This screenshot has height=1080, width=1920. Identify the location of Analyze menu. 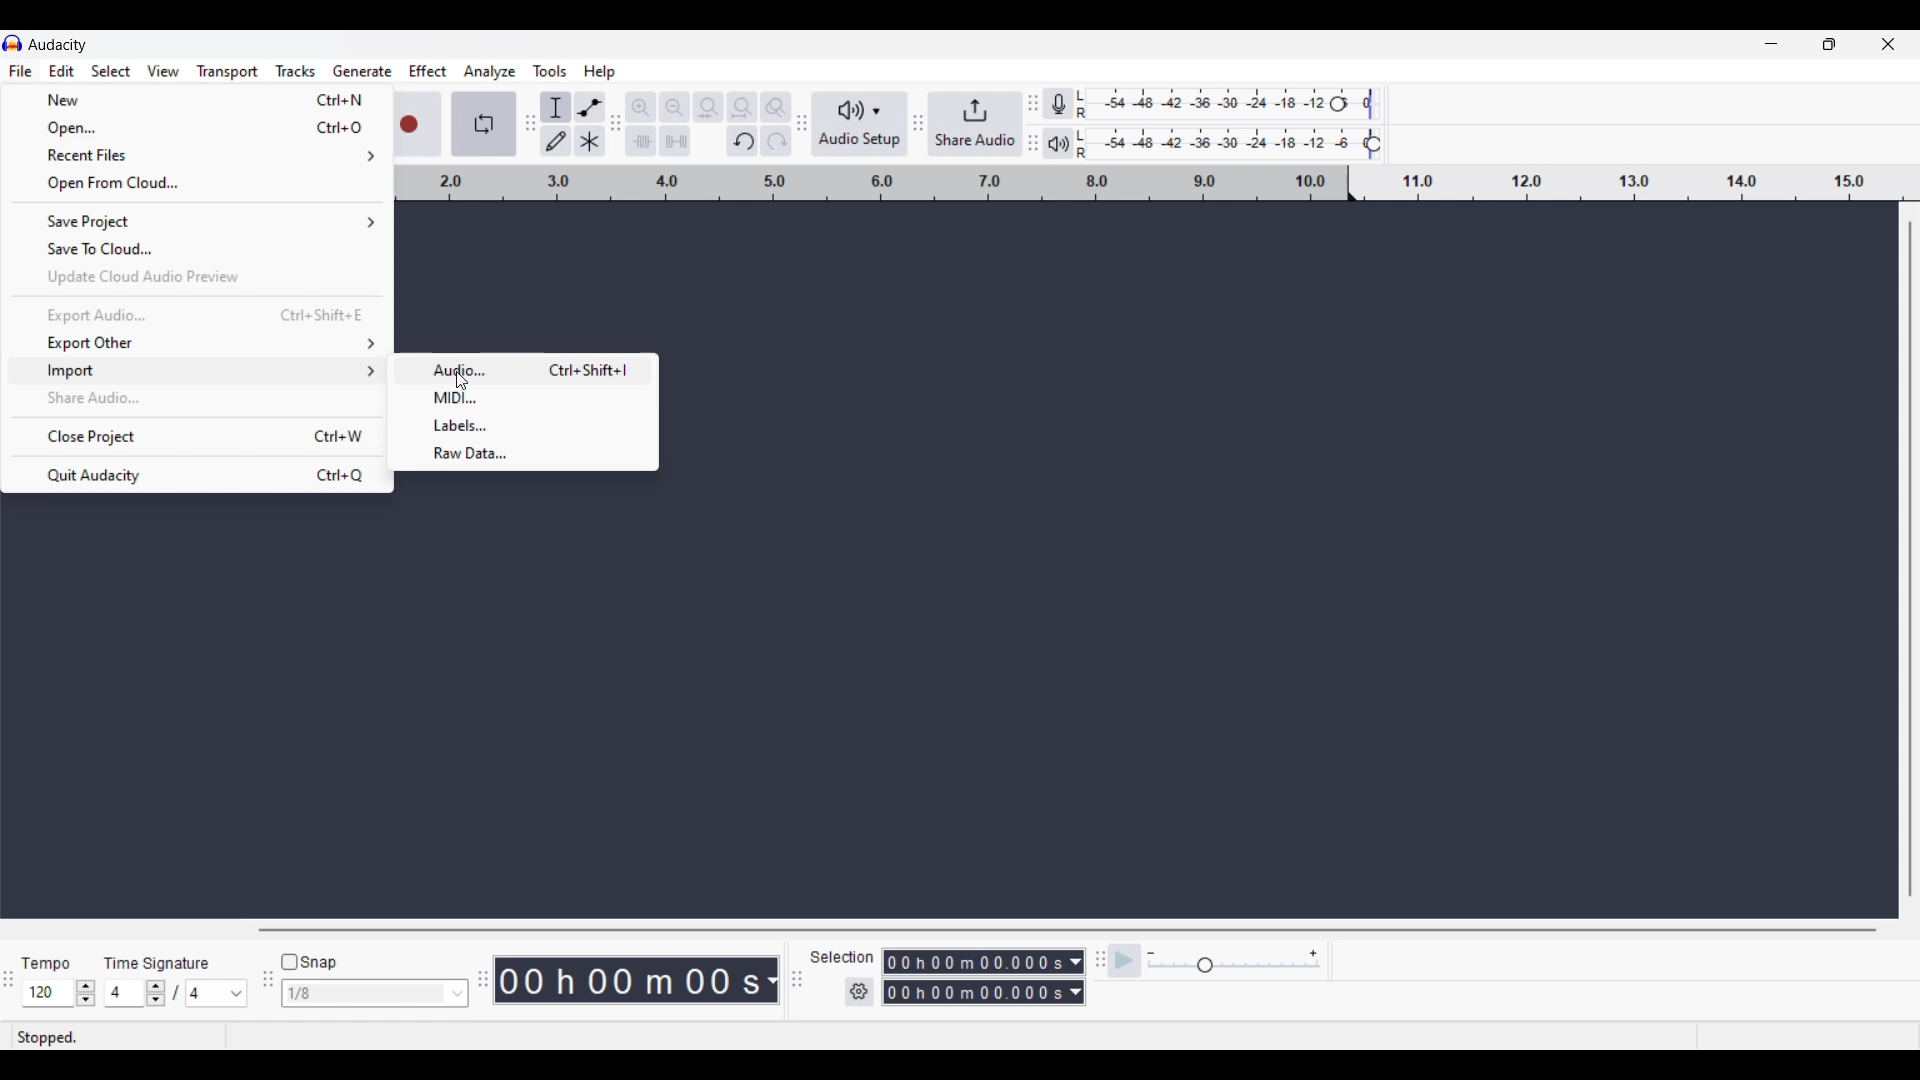
(489, 72).